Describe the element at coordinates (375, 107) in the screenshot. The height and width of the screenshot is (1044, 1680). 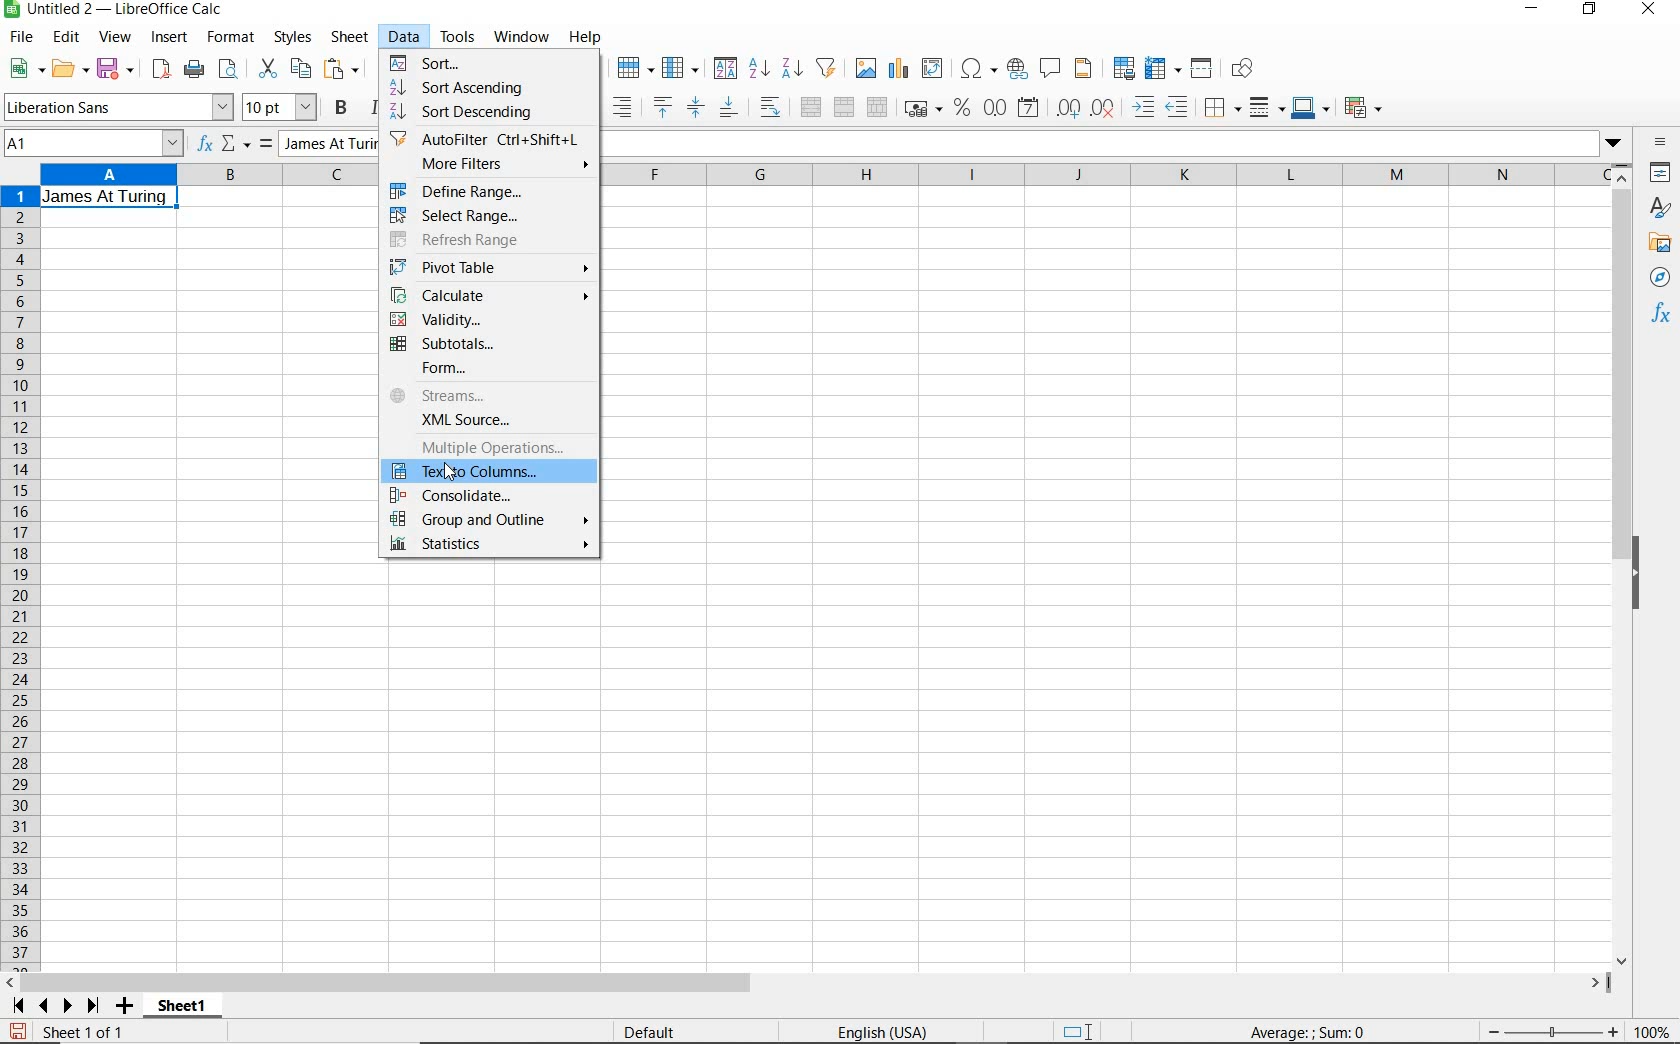
I see `italic` at that location.